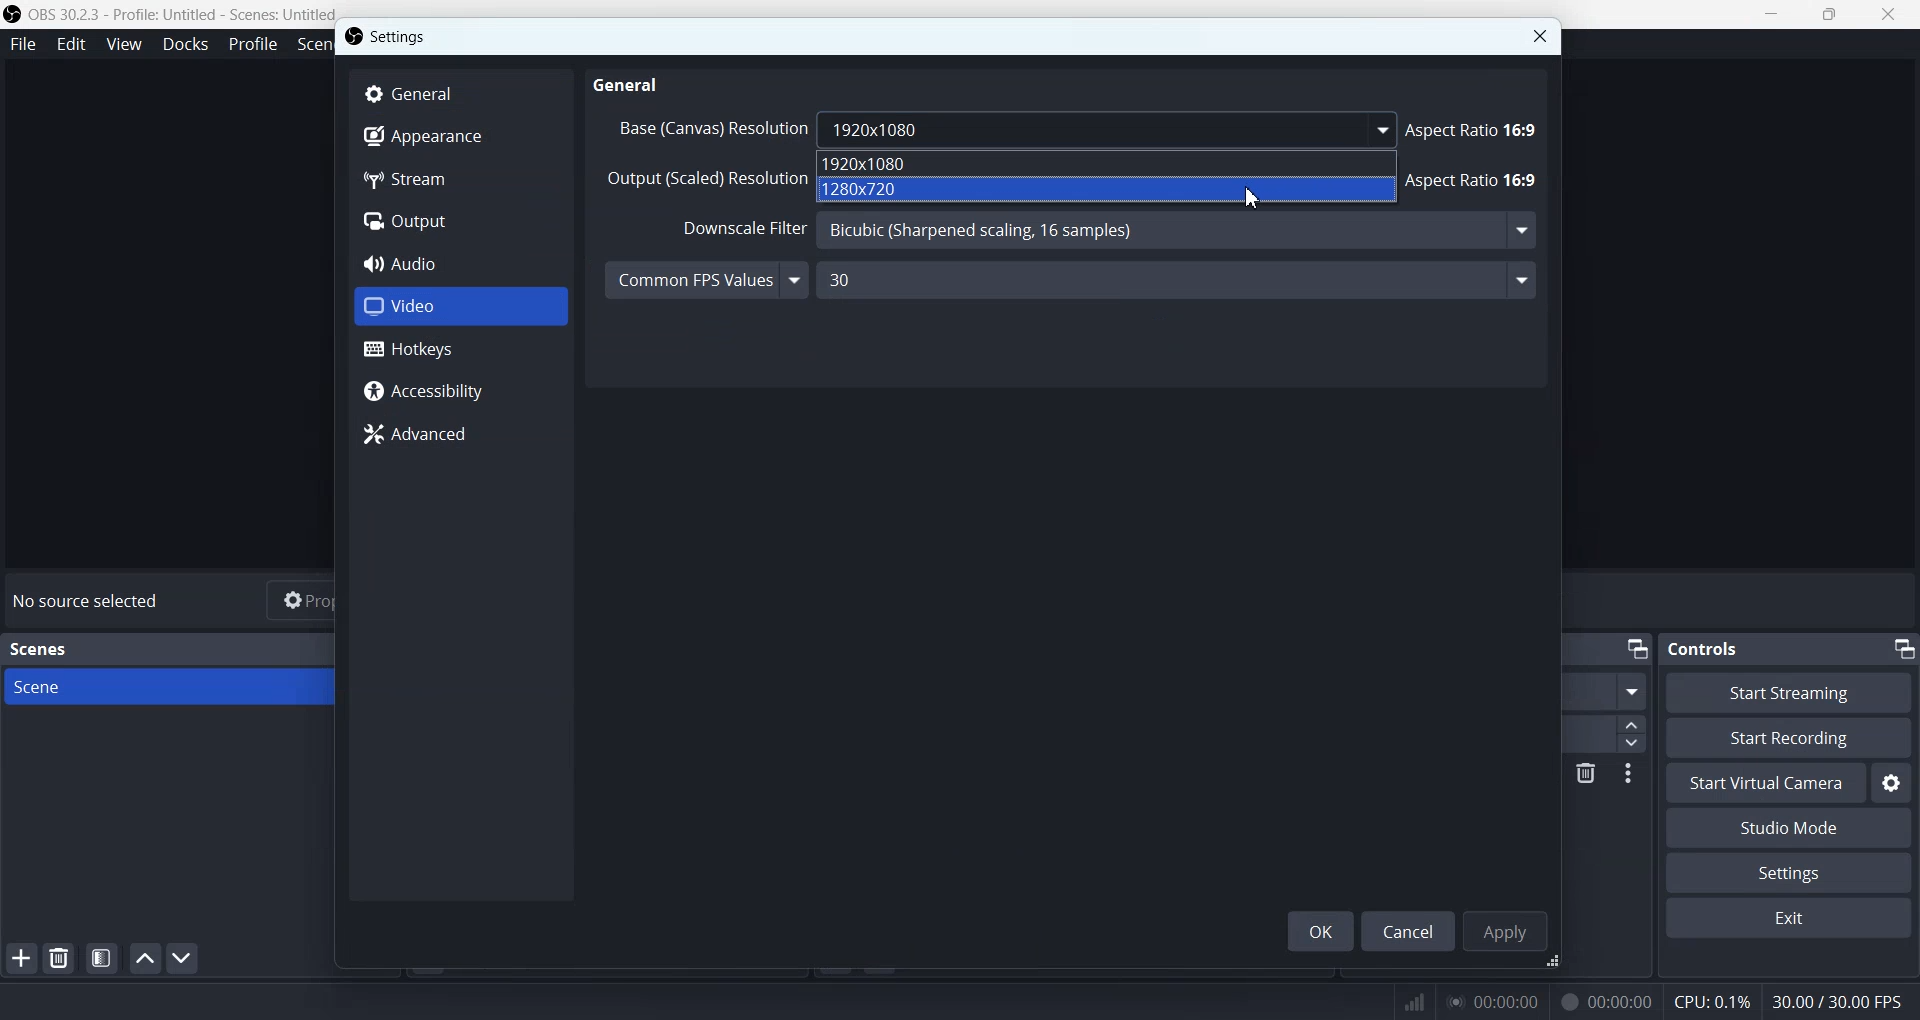 The image size is (1920, 1020). Describe the element at coordinates (1509, 928) in the screenshot. I see `Apply` at that location.